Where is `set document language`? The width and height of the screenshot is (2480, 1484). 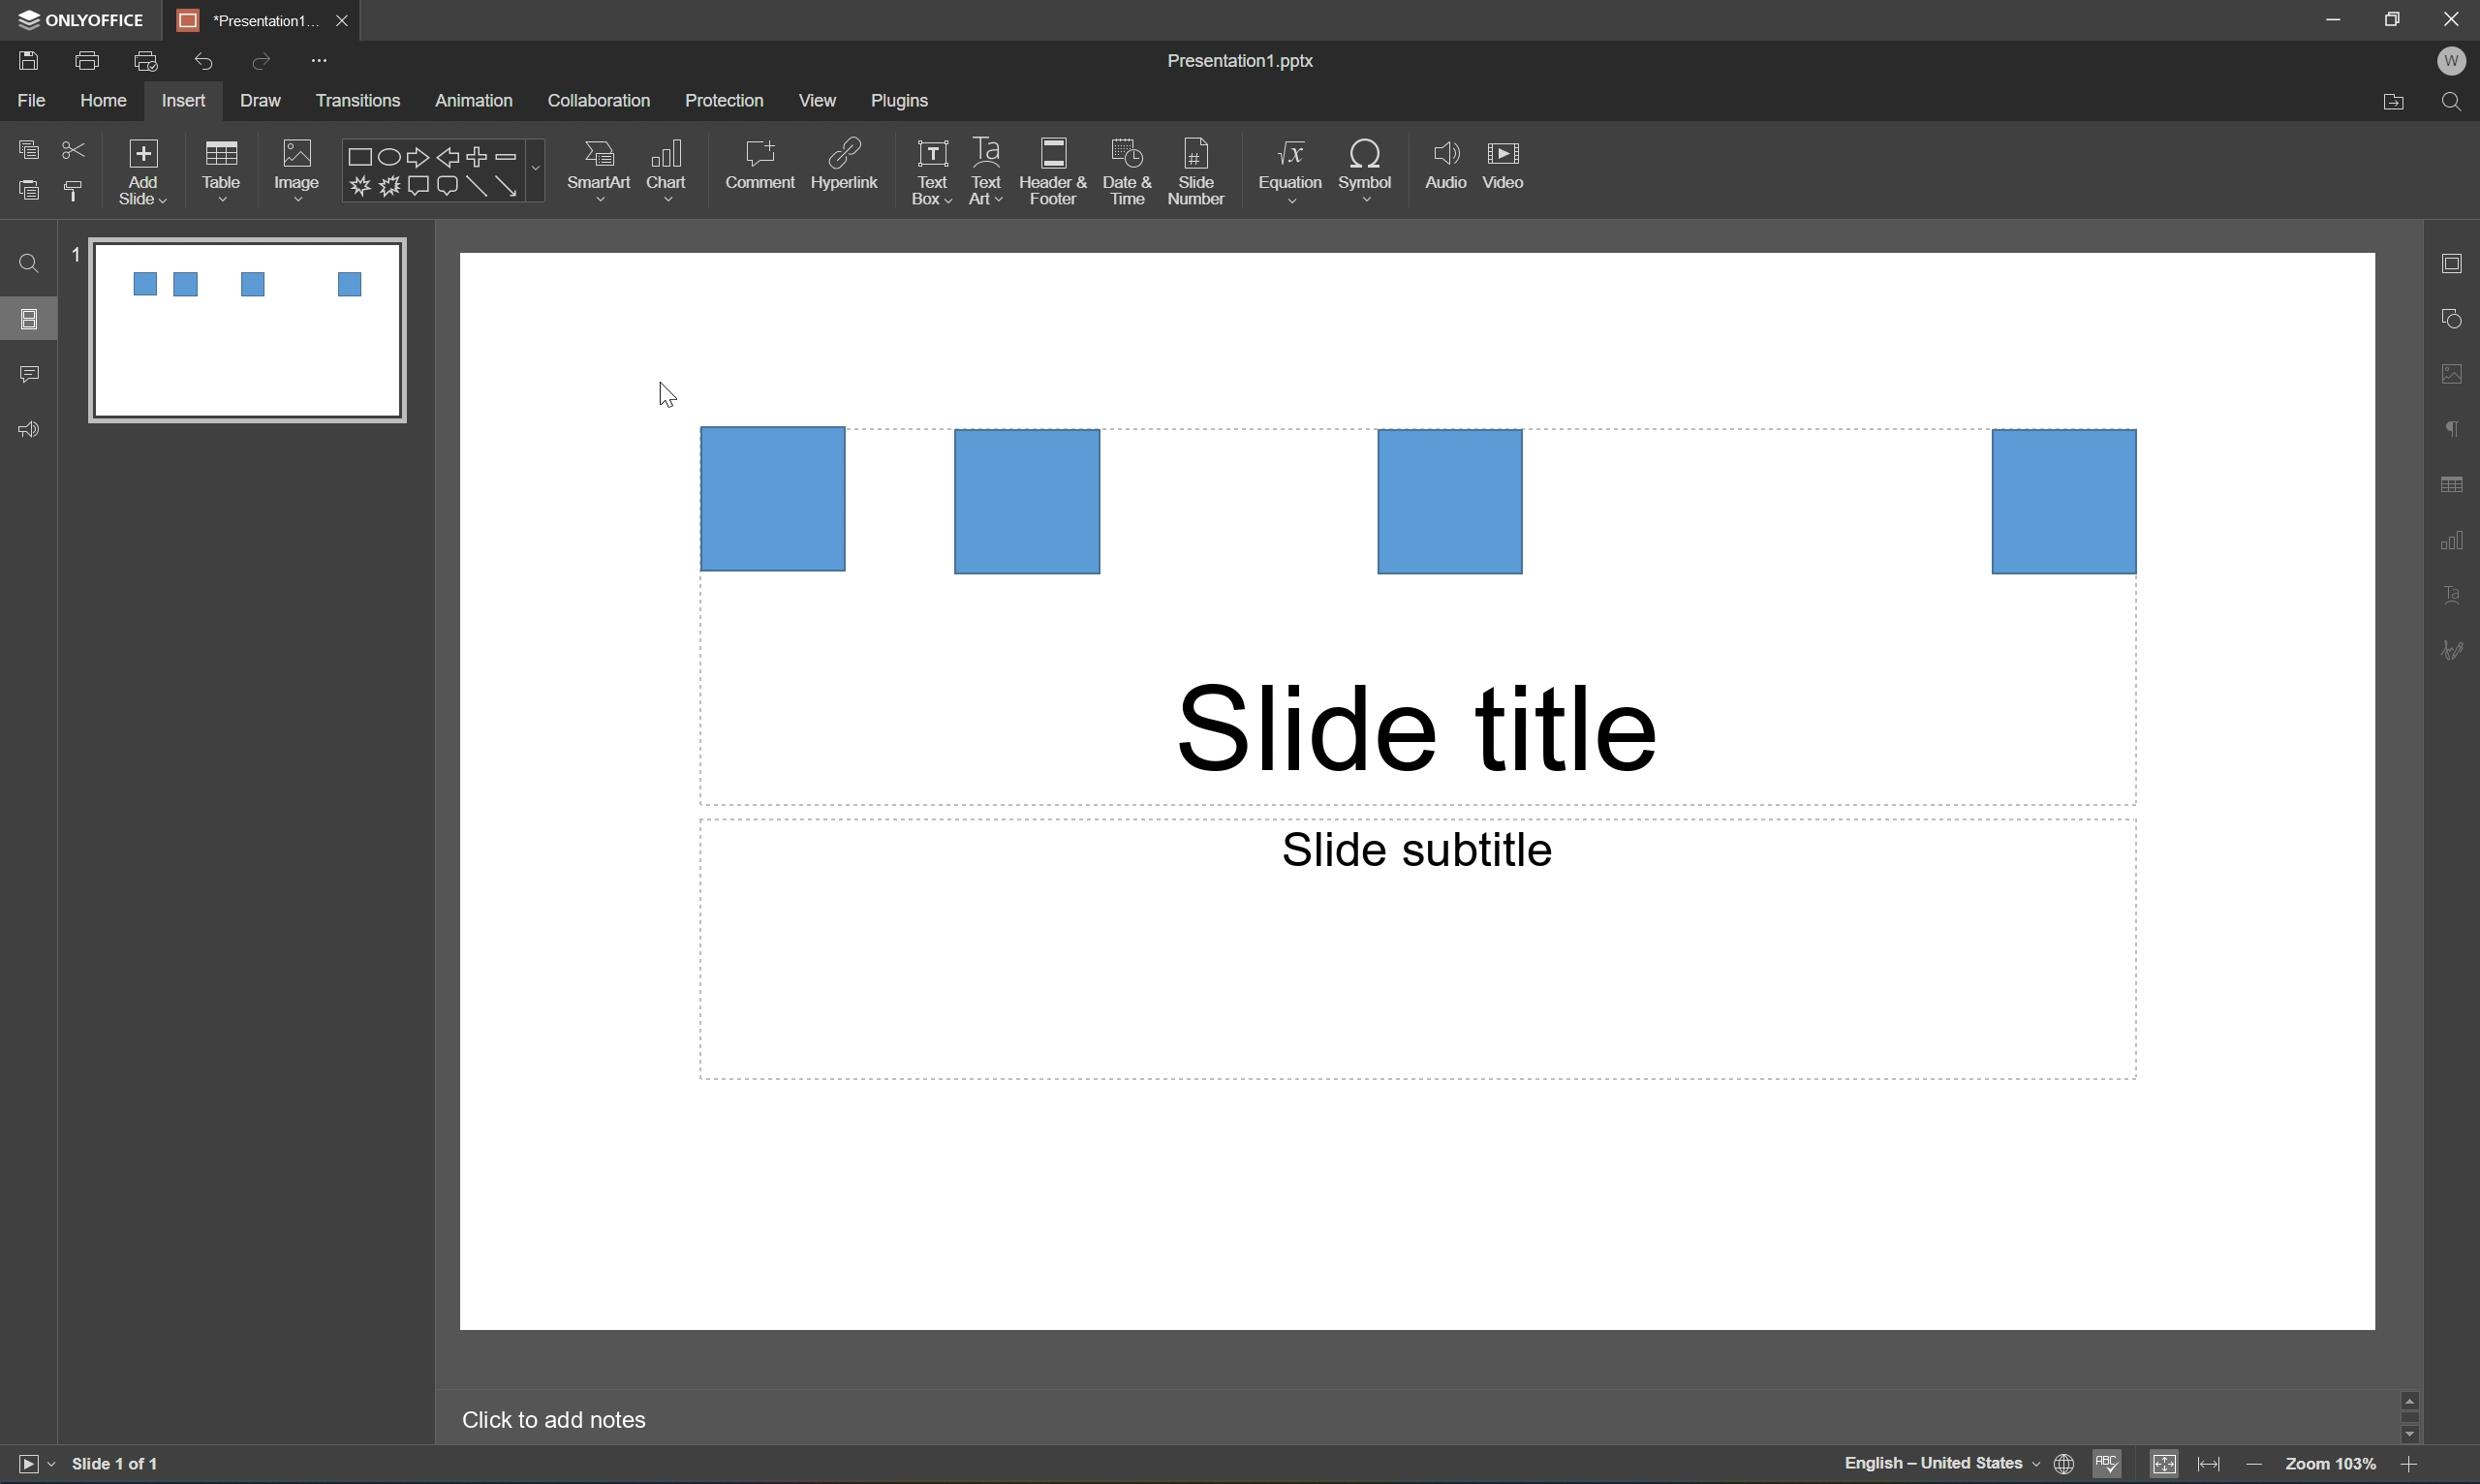 set document language is located at coordinates (1955, 1468).